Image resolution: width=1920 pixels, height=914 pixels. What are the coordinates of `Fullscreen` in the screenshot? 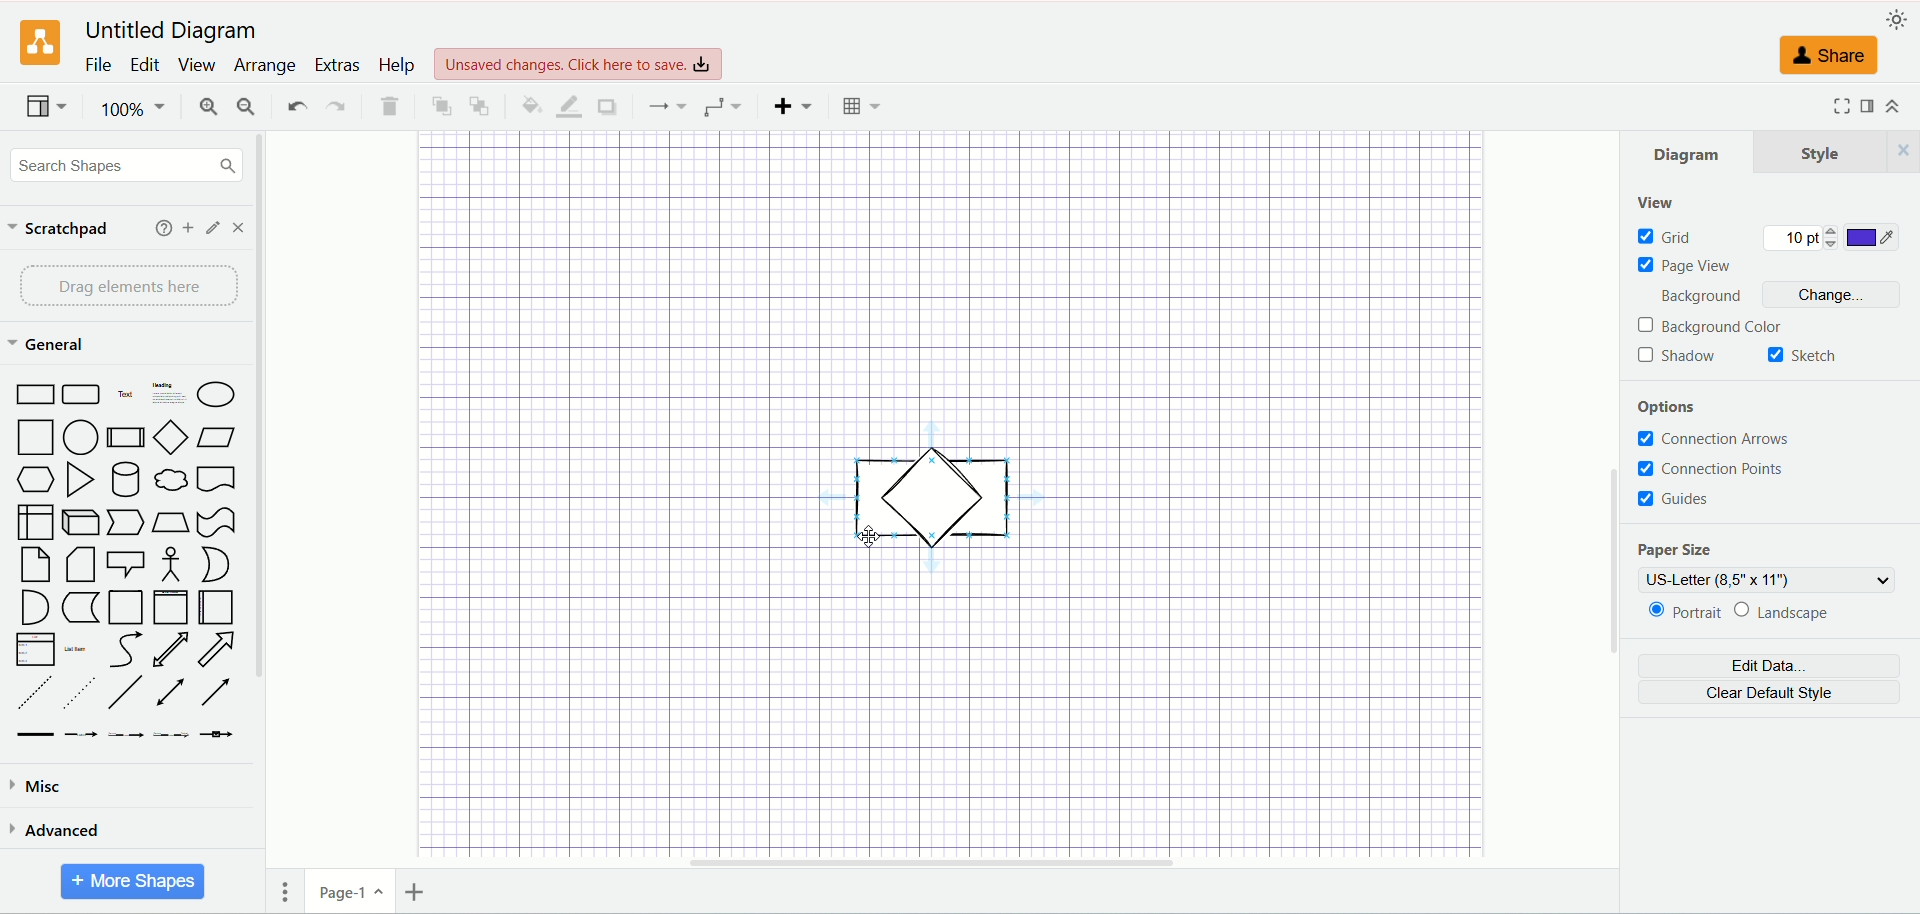 It's located at (1832, 107).